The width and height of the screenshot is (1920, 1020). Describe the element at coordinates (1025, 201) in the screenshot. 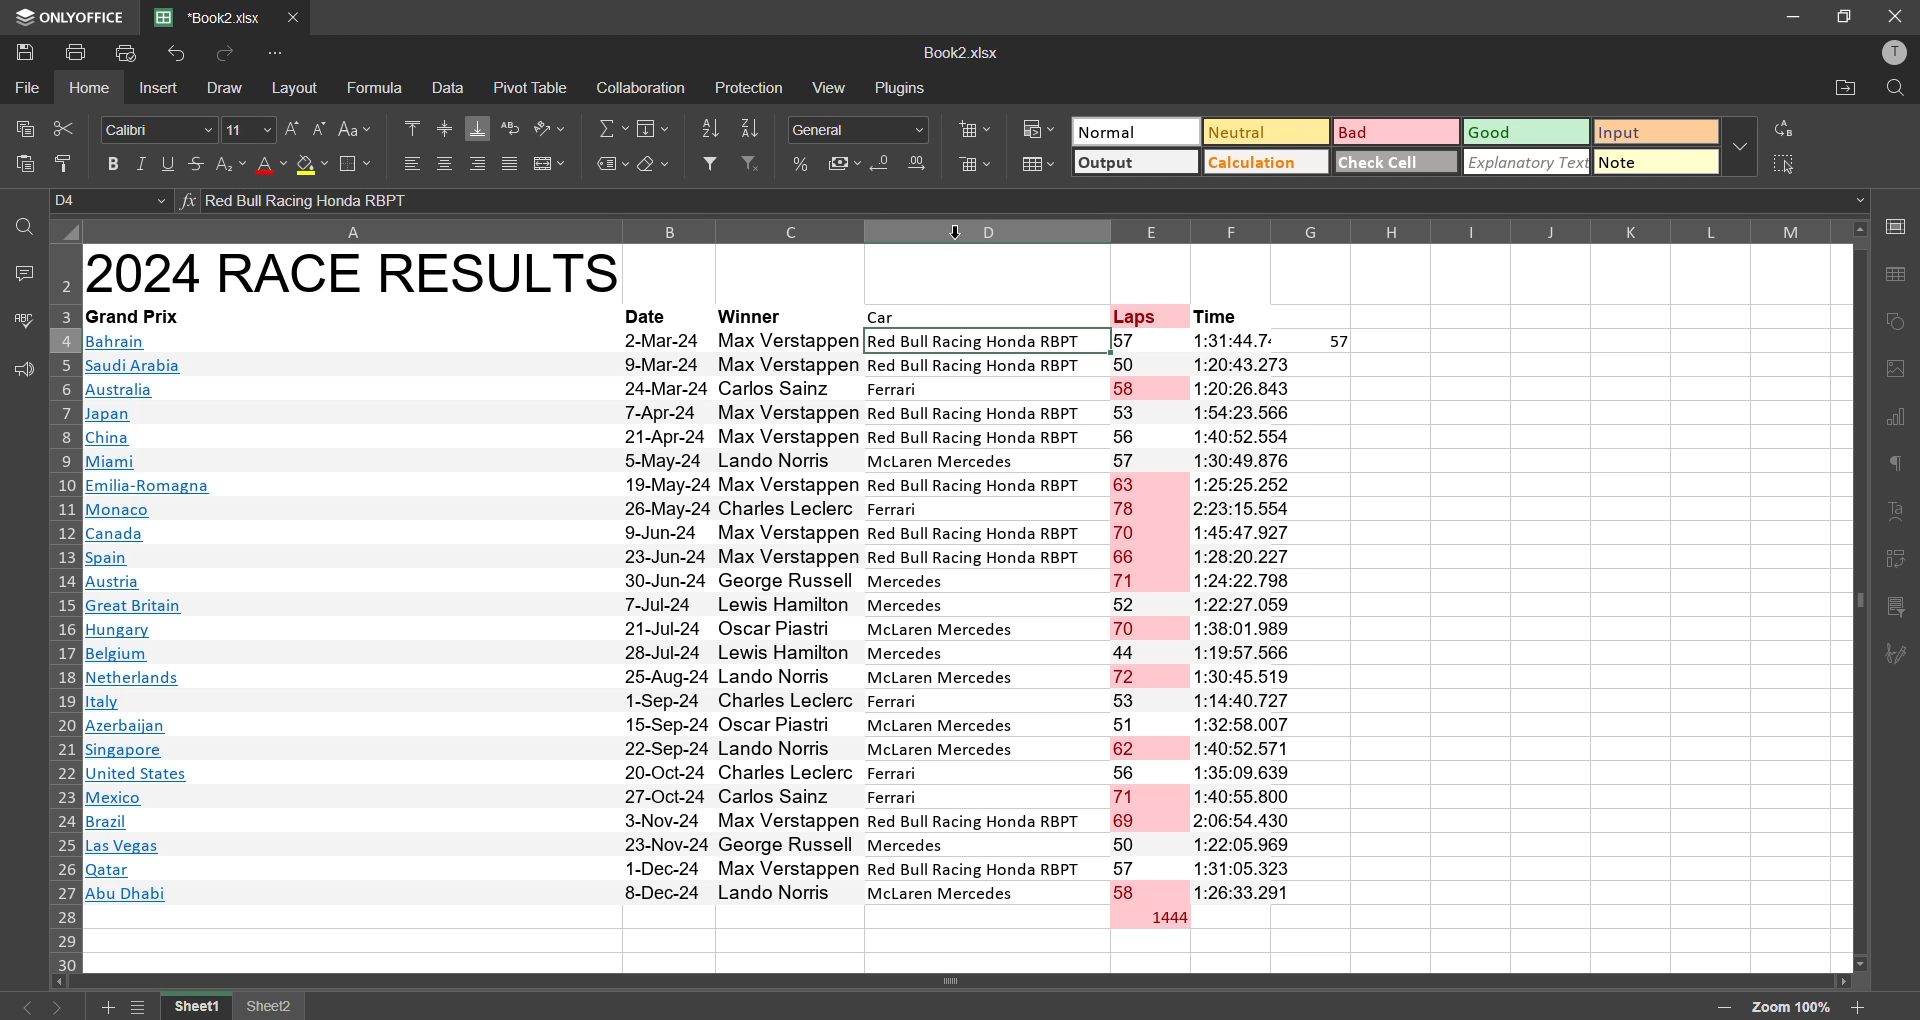

I see `formula bar` at that location.